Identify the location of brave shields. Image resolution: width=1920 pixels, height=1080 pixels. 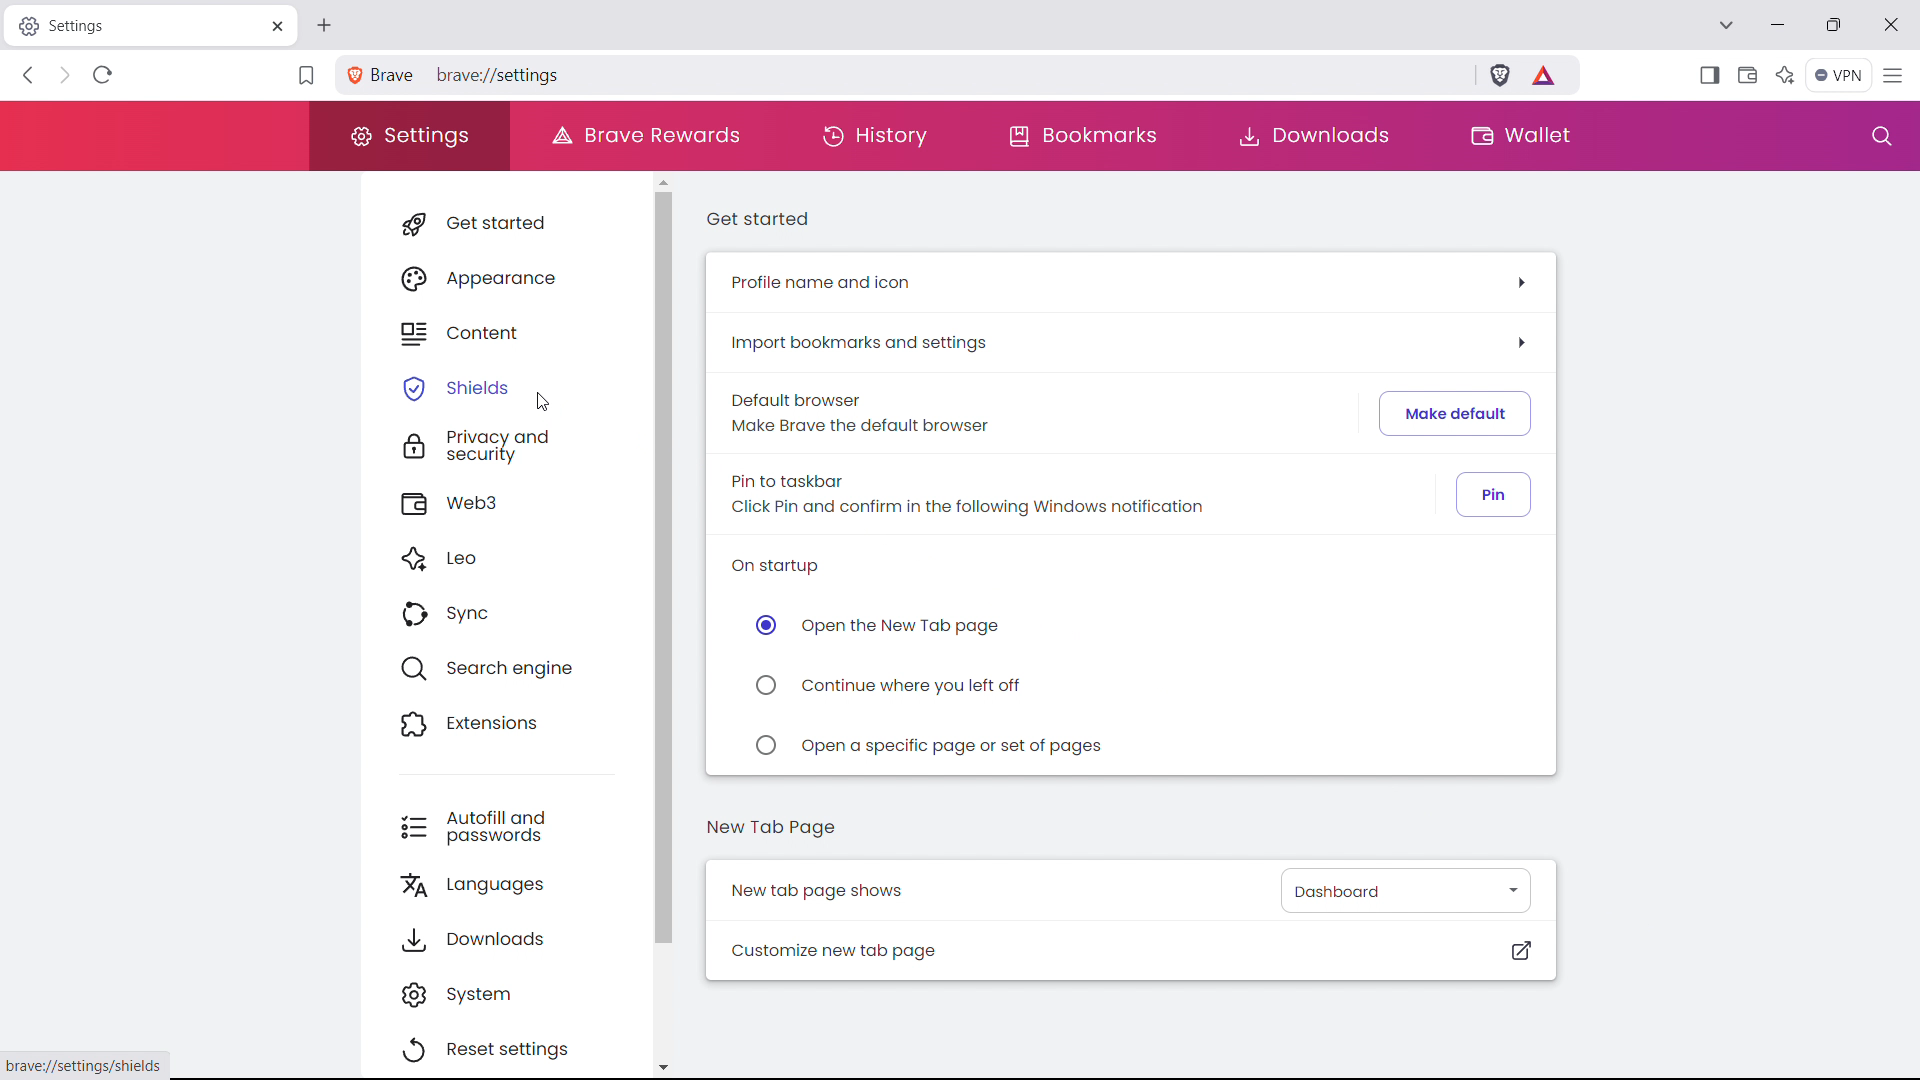
(1500, 74).